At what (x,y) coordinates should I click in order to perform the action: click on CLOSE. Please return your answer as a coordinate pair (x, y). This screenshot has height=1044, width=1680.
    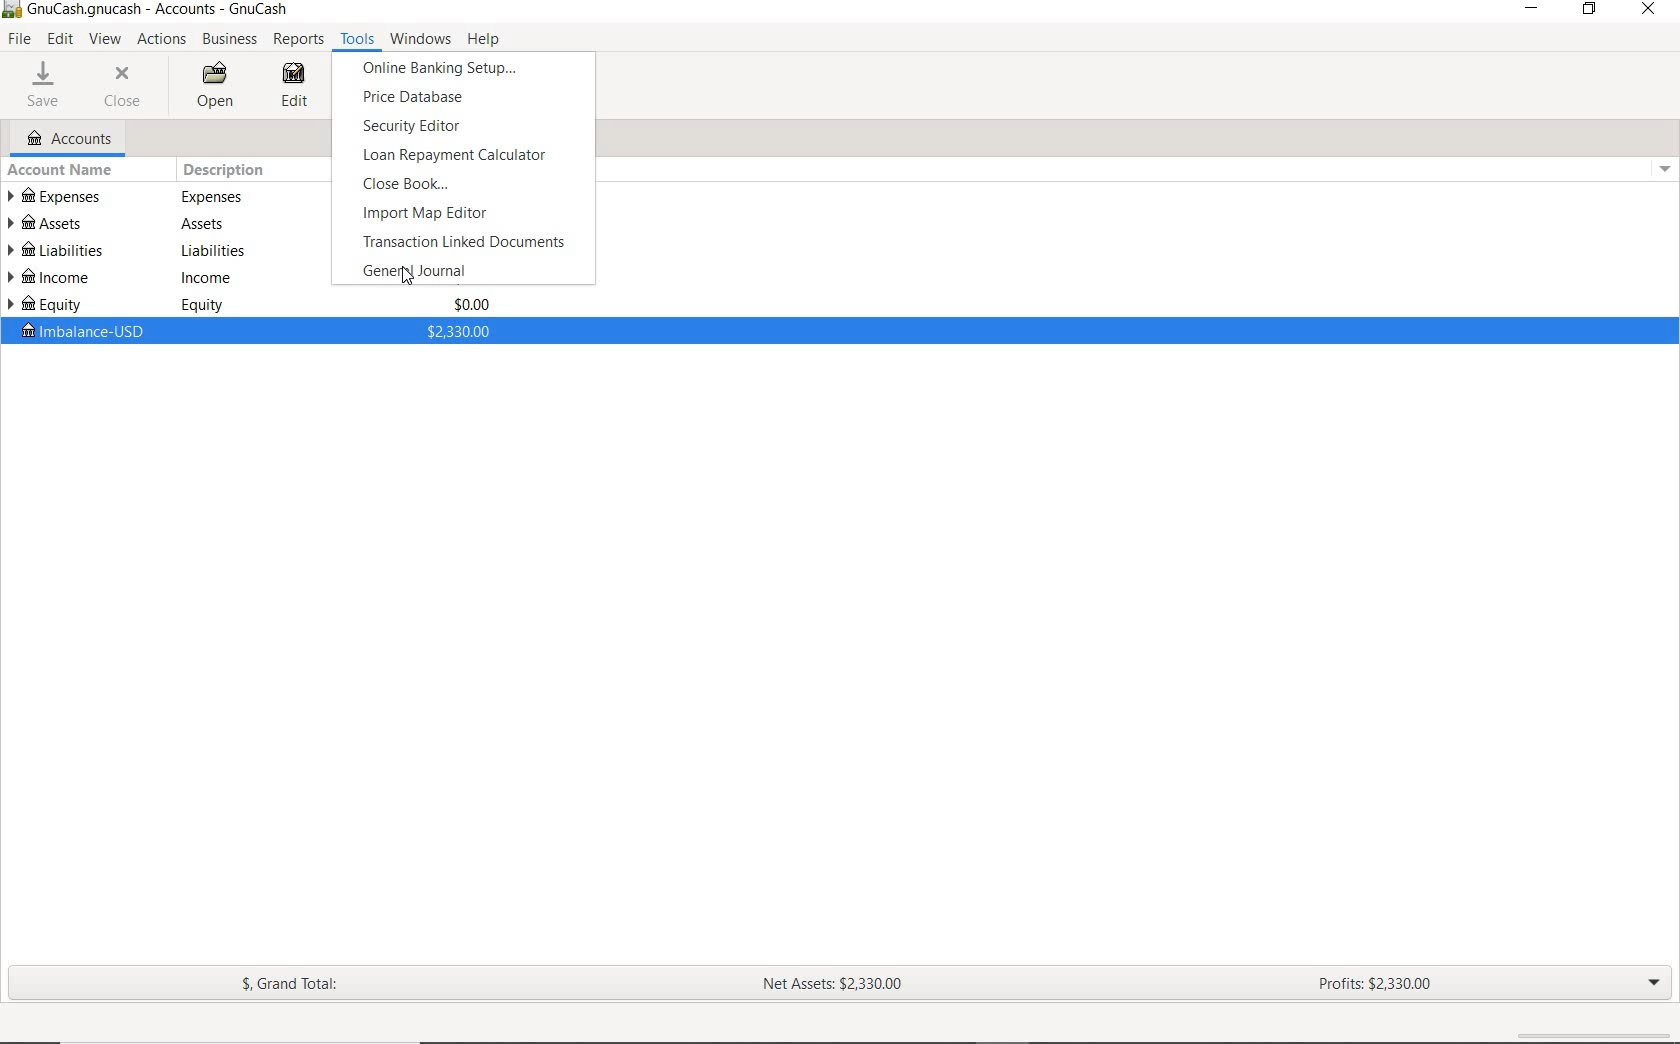
    Looking at the image, I should click on (1649, 9).